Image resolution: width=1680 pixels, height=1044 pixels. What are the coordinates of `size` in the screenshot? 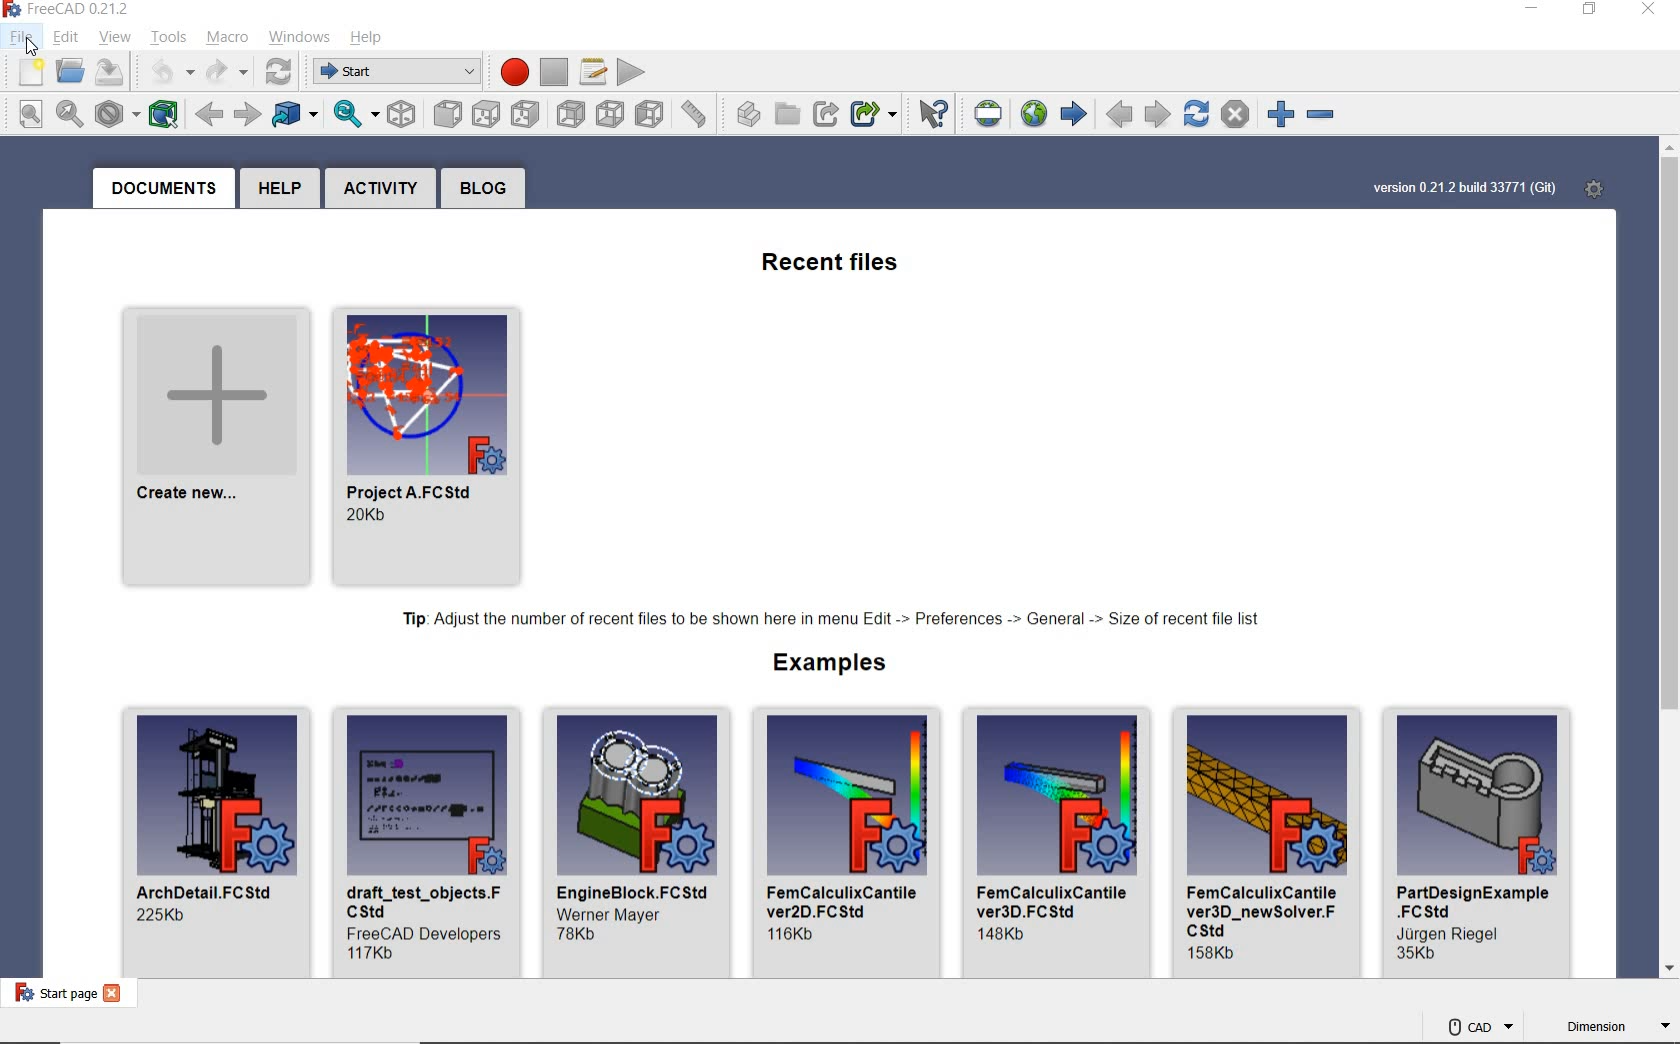 It's located at (1006, 934).